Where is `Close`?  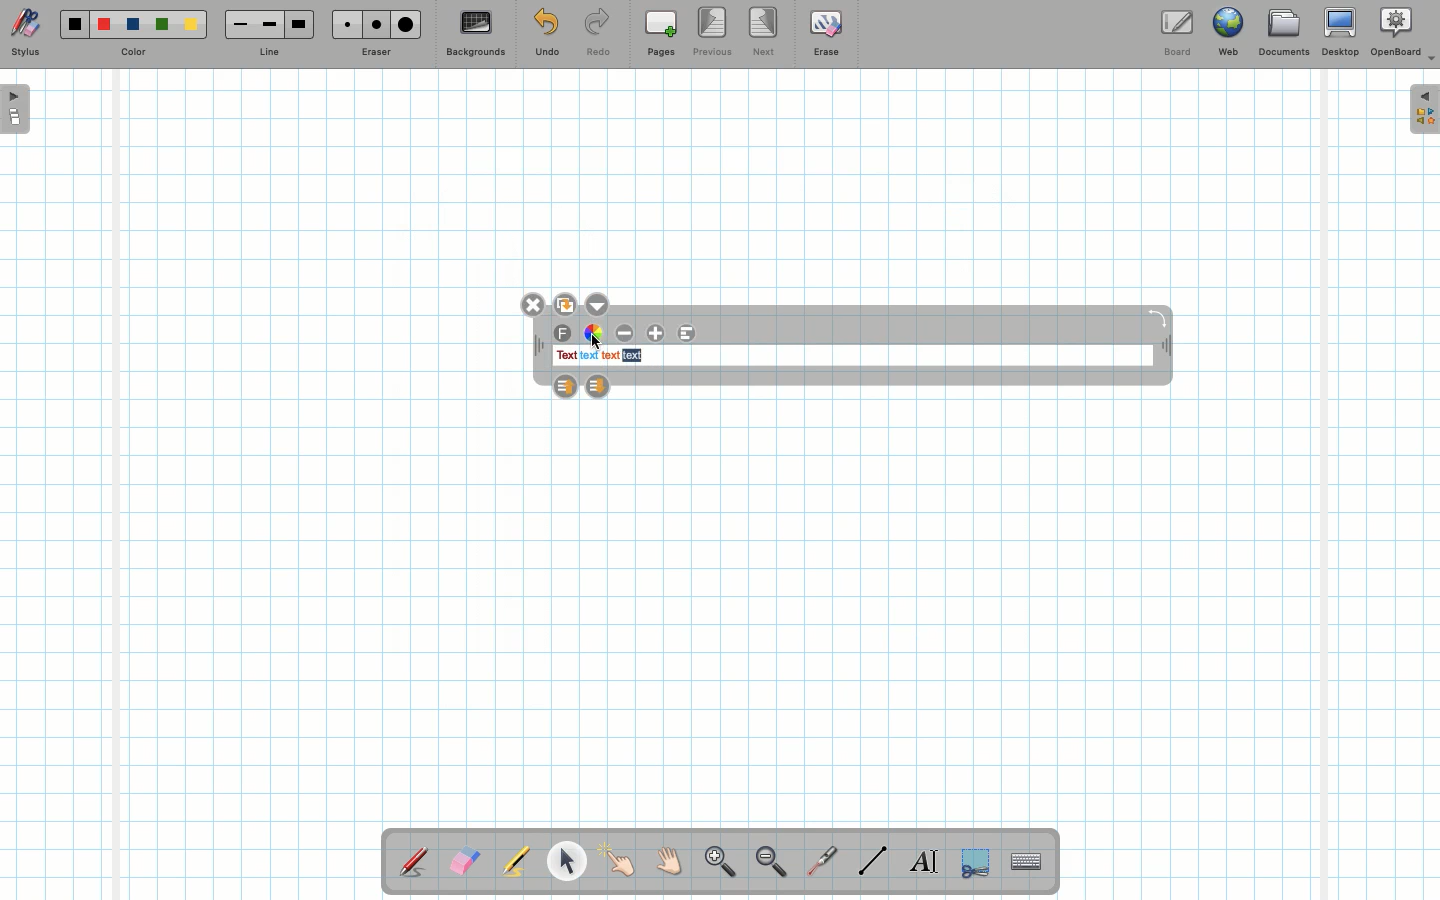 Close is located at coordinates (531, 305).